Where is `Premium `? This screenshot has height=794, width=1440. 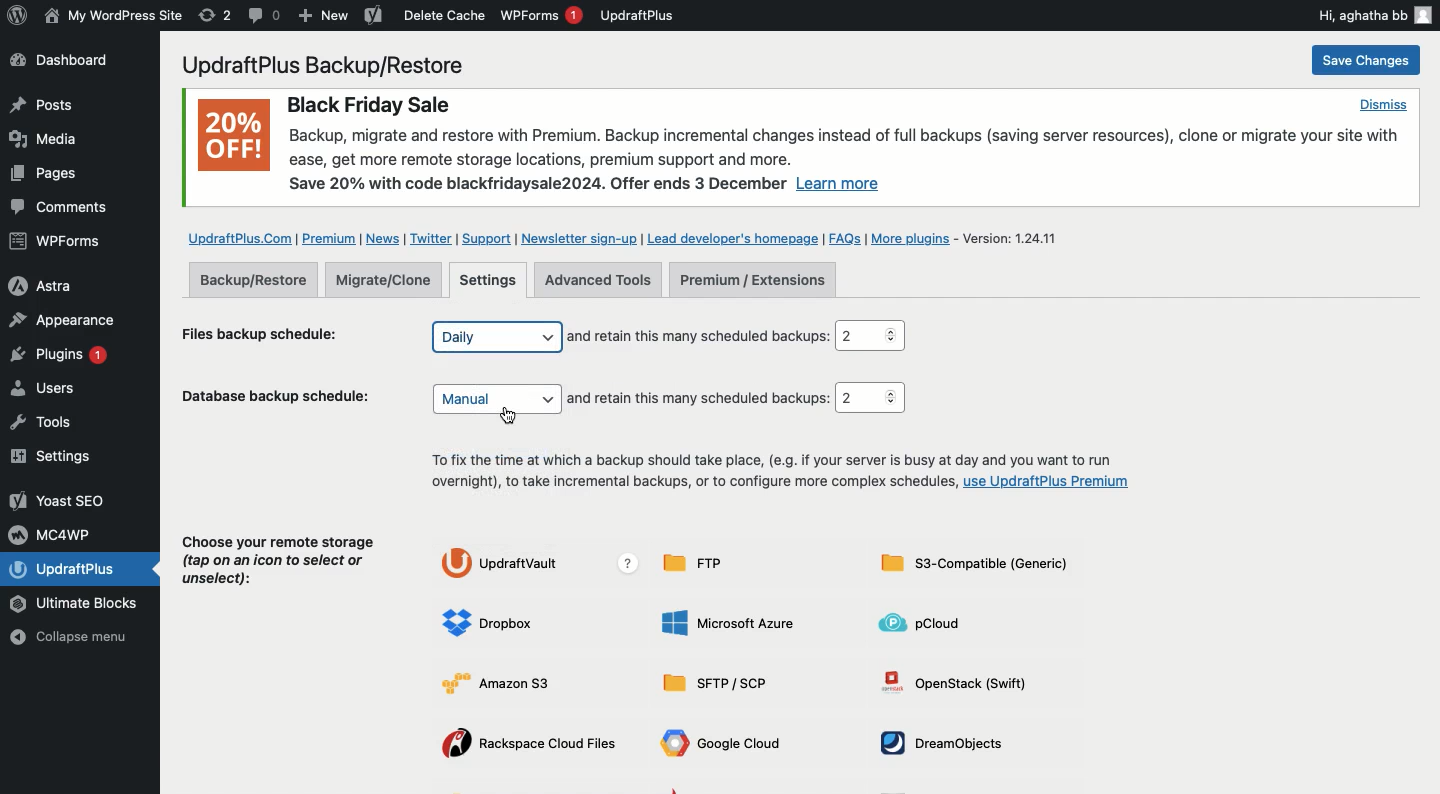 Premium  is located at coordinates (331, 239).